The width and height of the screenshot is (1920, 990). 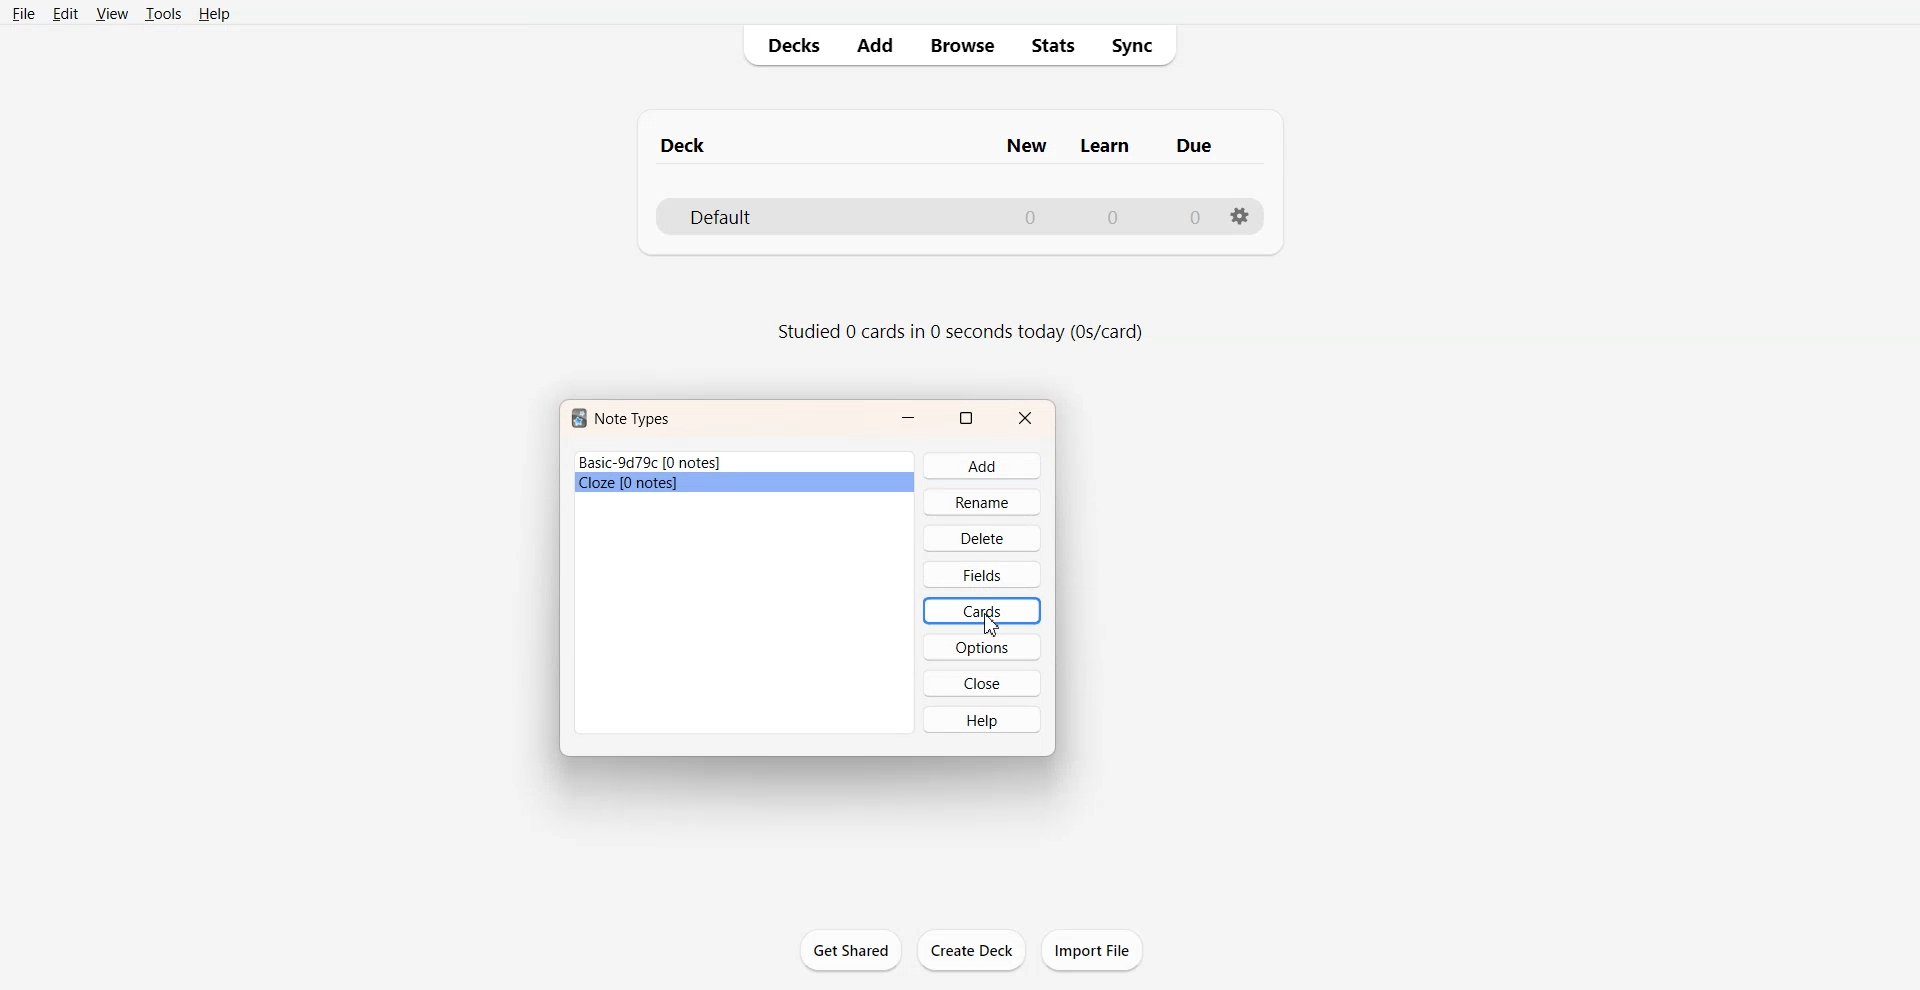 What do you see at coordinates (621, 417) in the screenshot?
I see `Text` at bounding box center [621, 417].